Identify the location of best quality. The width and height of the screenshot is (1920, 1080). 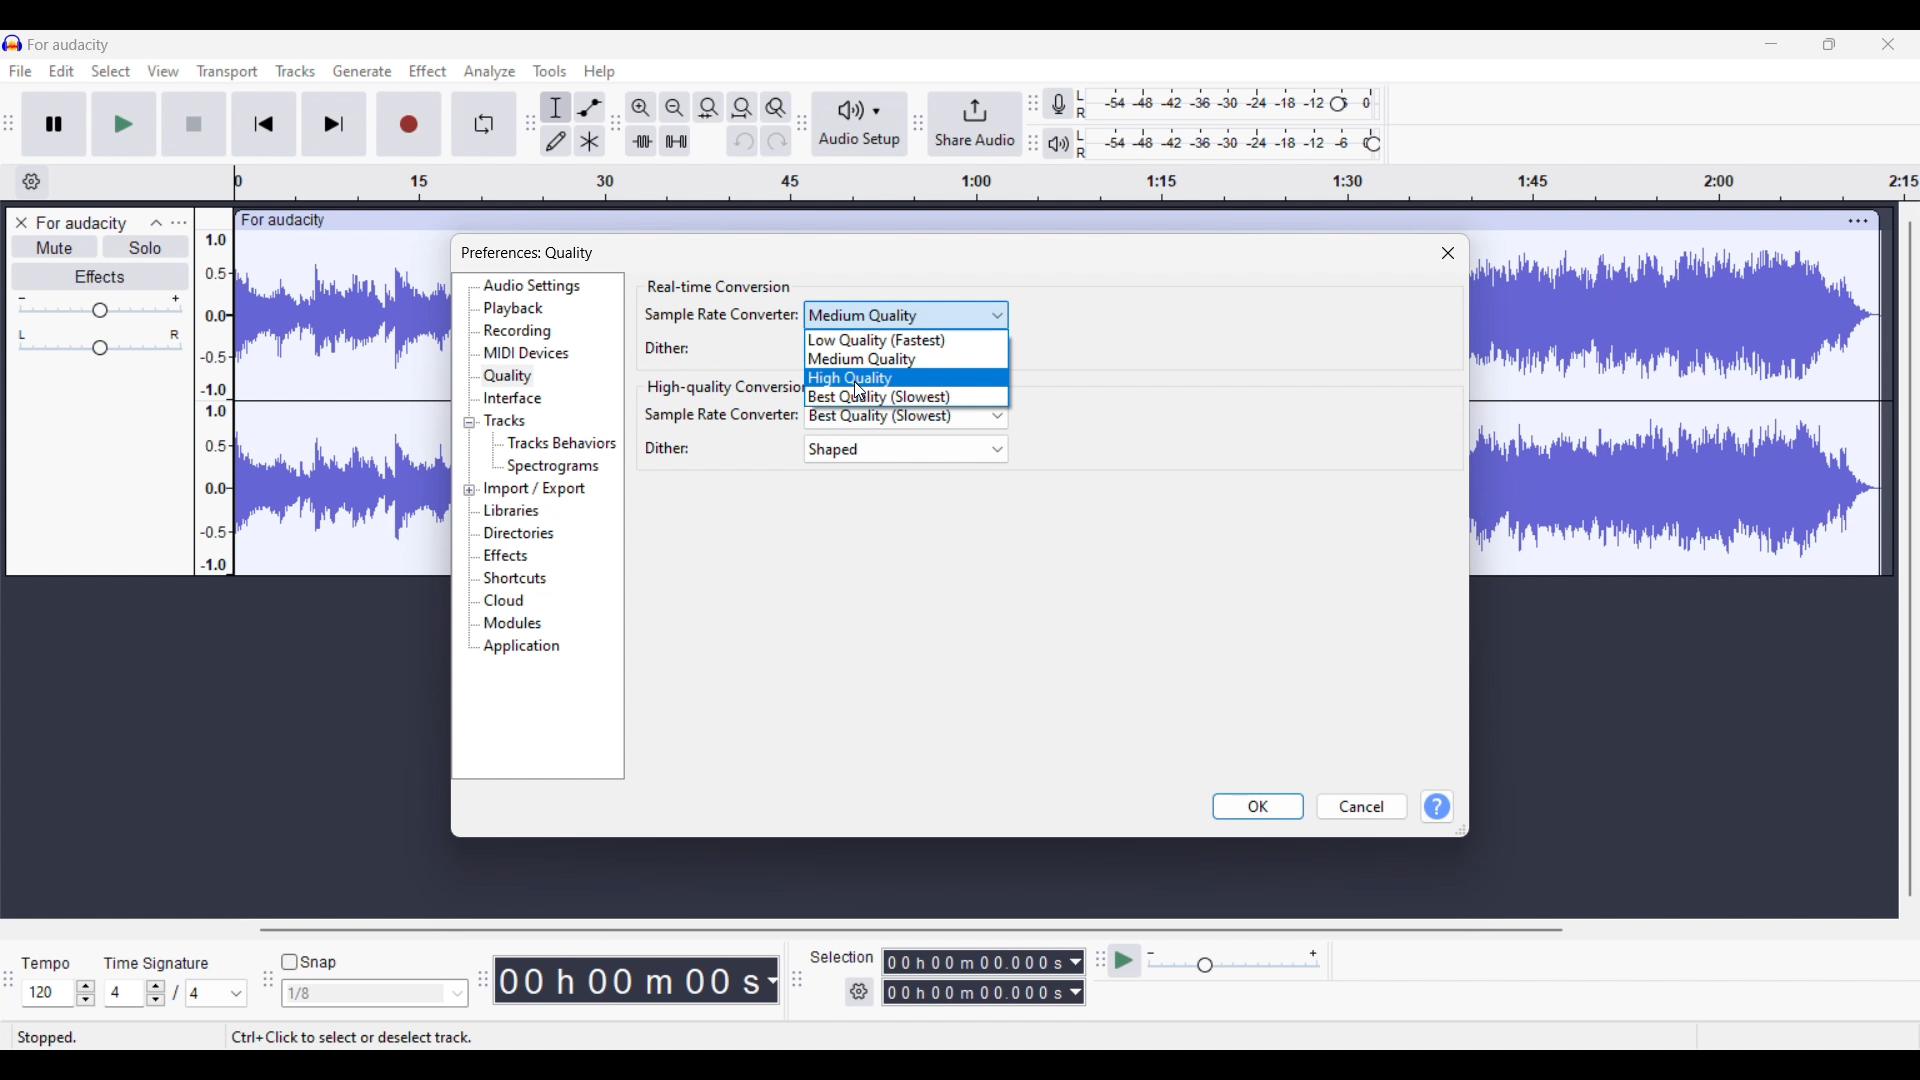
(909, 397).